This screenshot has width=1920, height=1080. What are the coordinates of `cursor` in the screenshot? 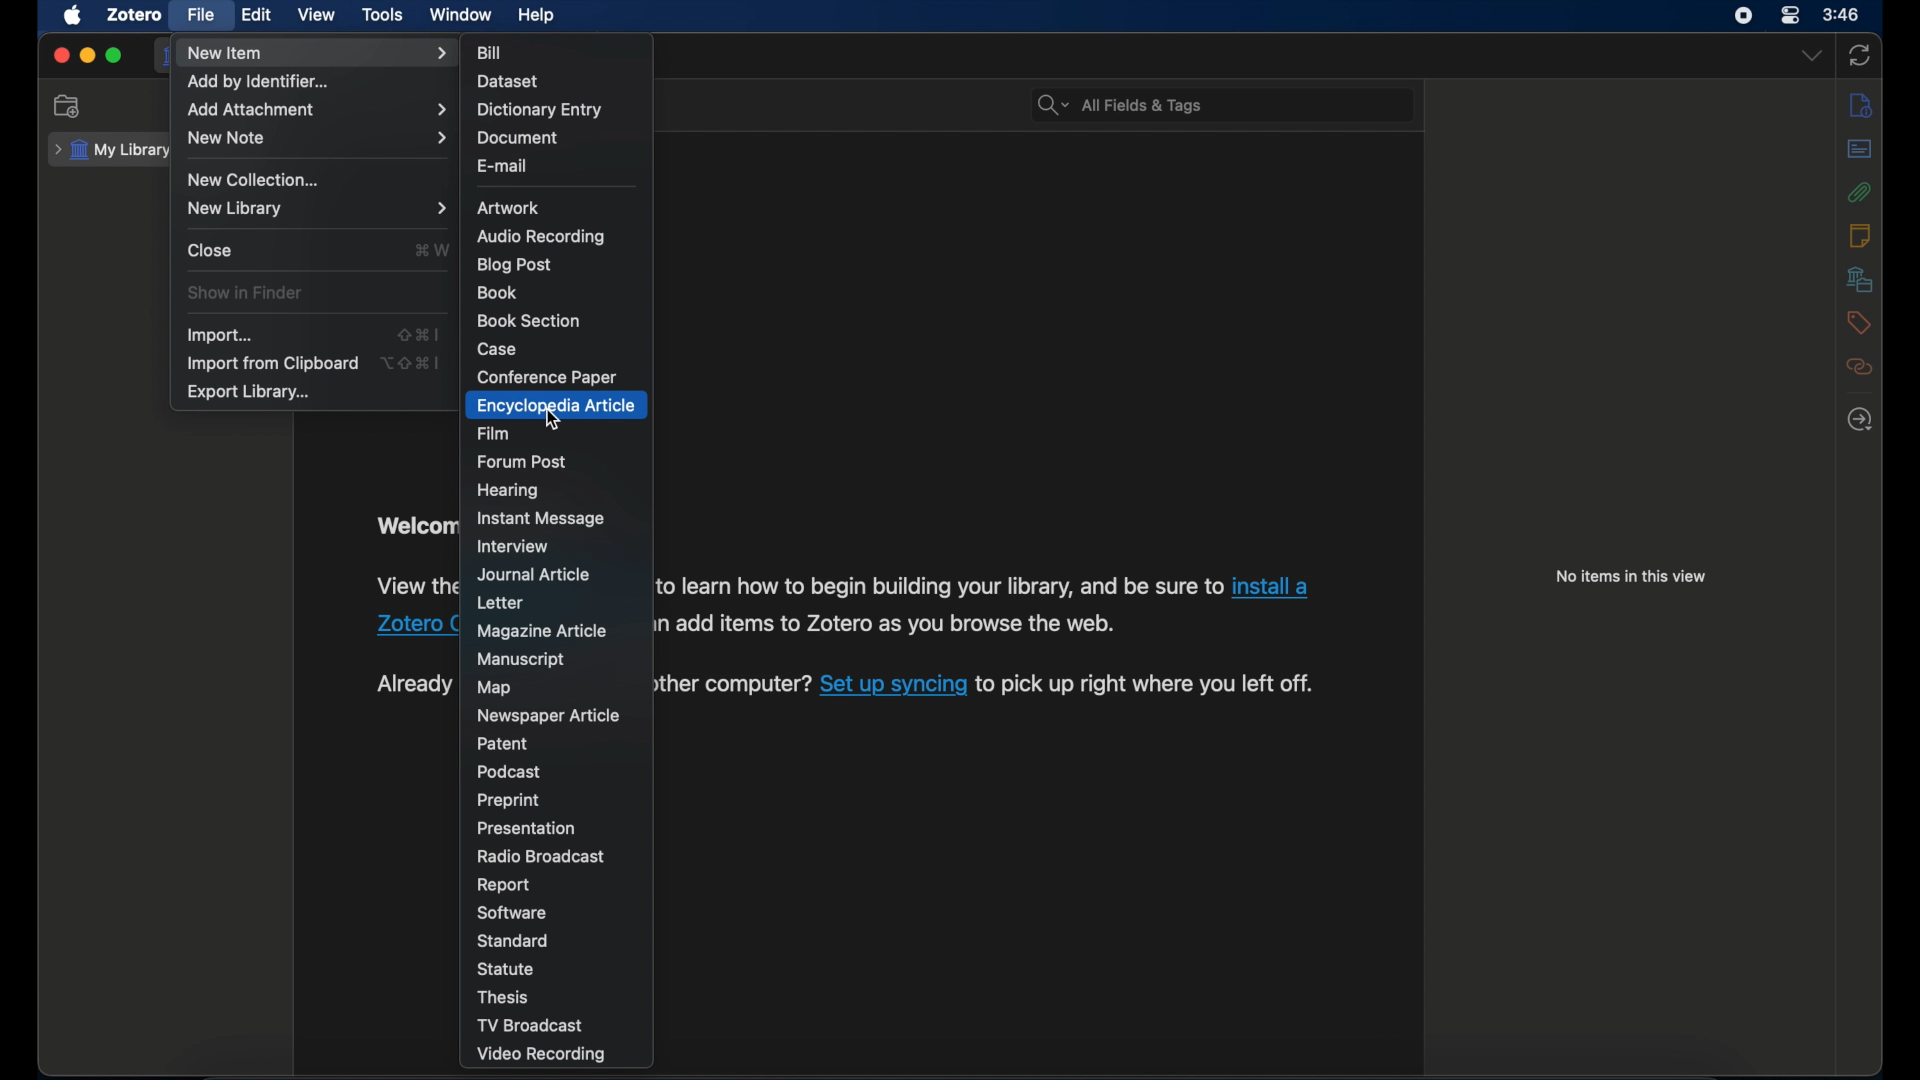 It's located at (556, 421).